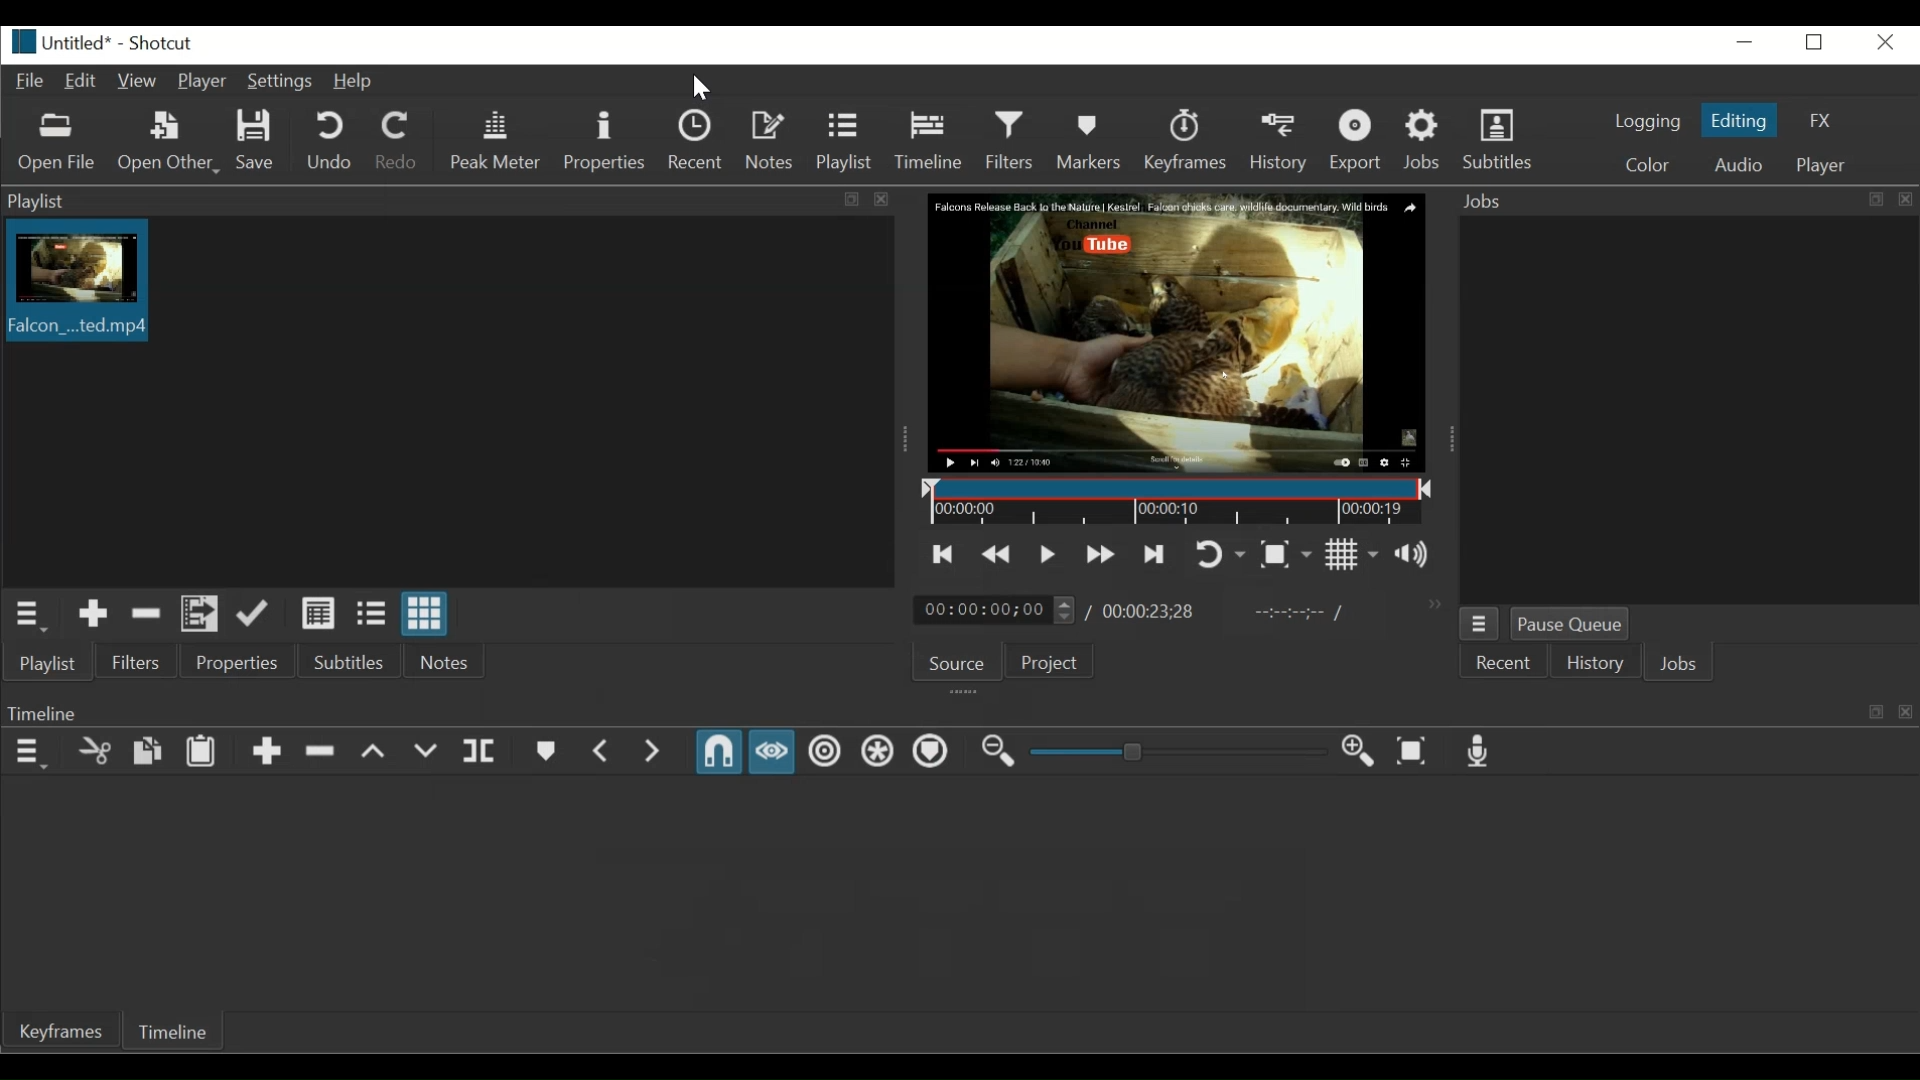 This screenshot has height=1080, width=1920. Describe the element at coordinates (1358, 751) in the screenshot. I see `Zoom Timeline in` at that location.